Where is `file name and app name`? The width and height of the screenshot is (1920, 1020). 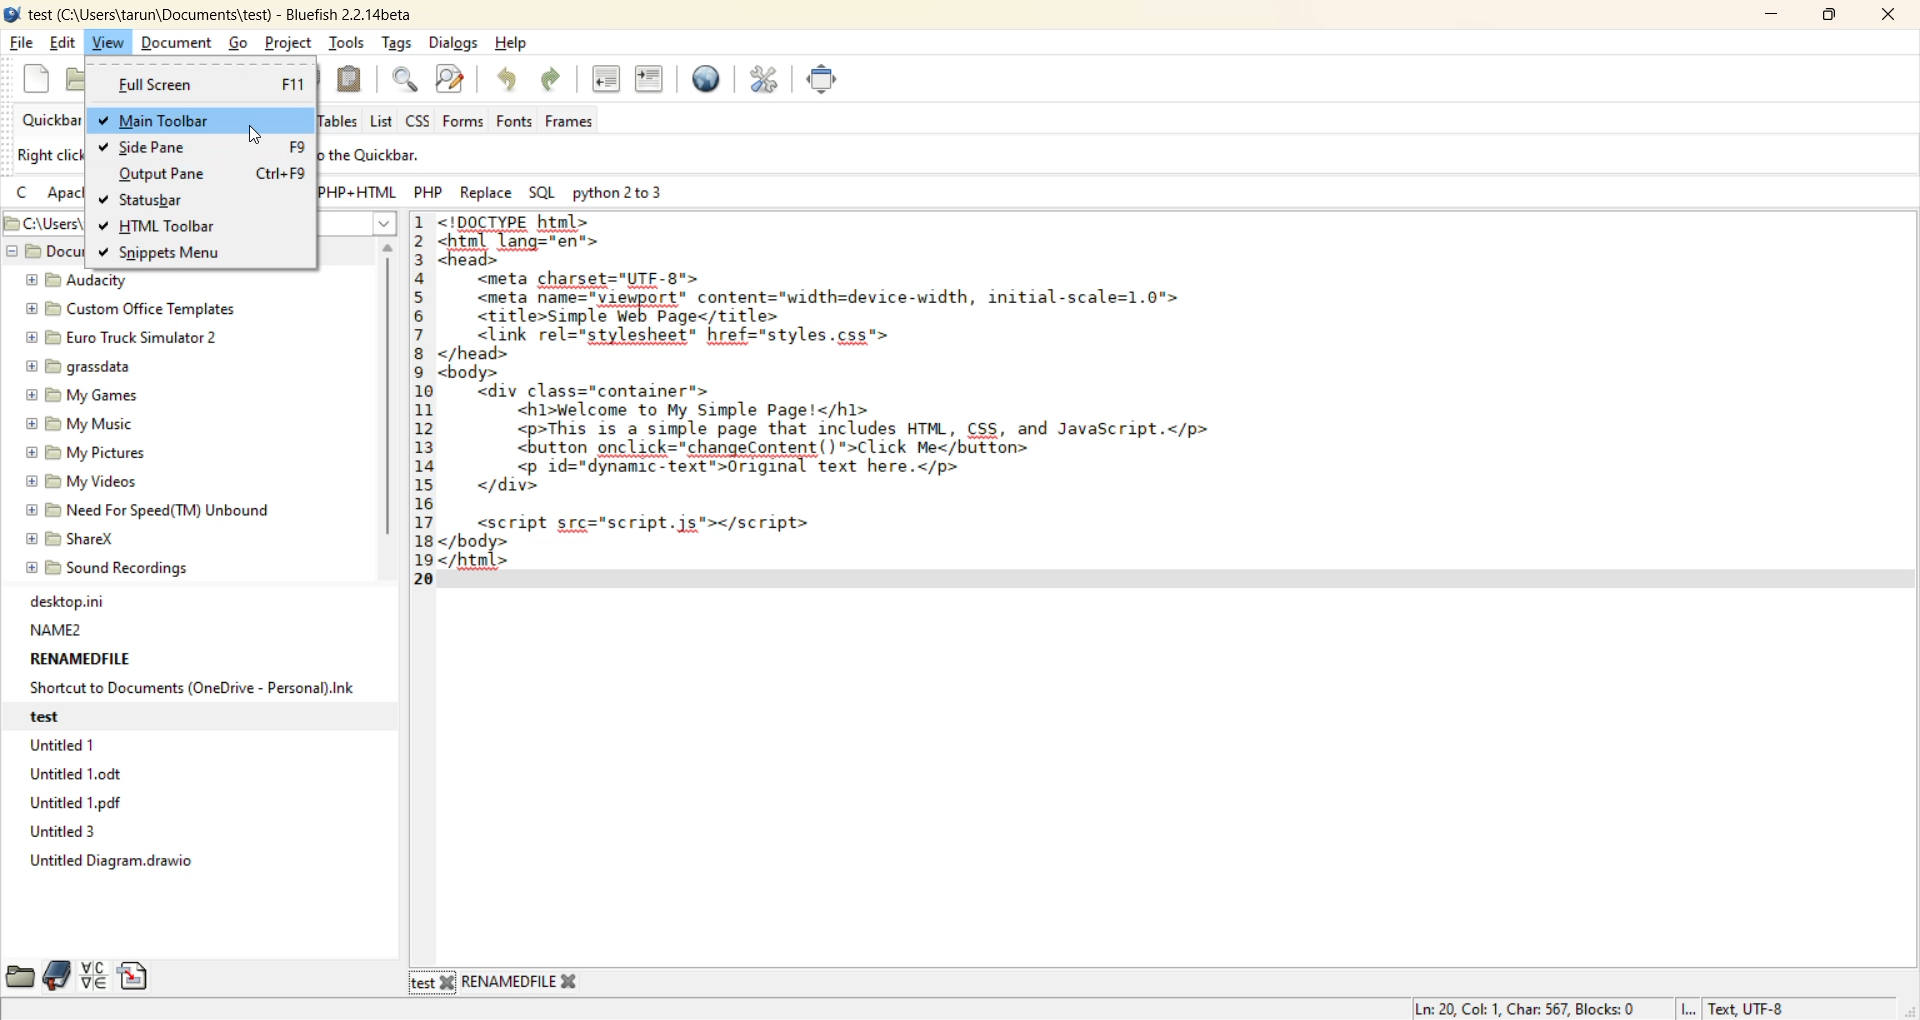
file name and app name is located at coordinates (217, 12).